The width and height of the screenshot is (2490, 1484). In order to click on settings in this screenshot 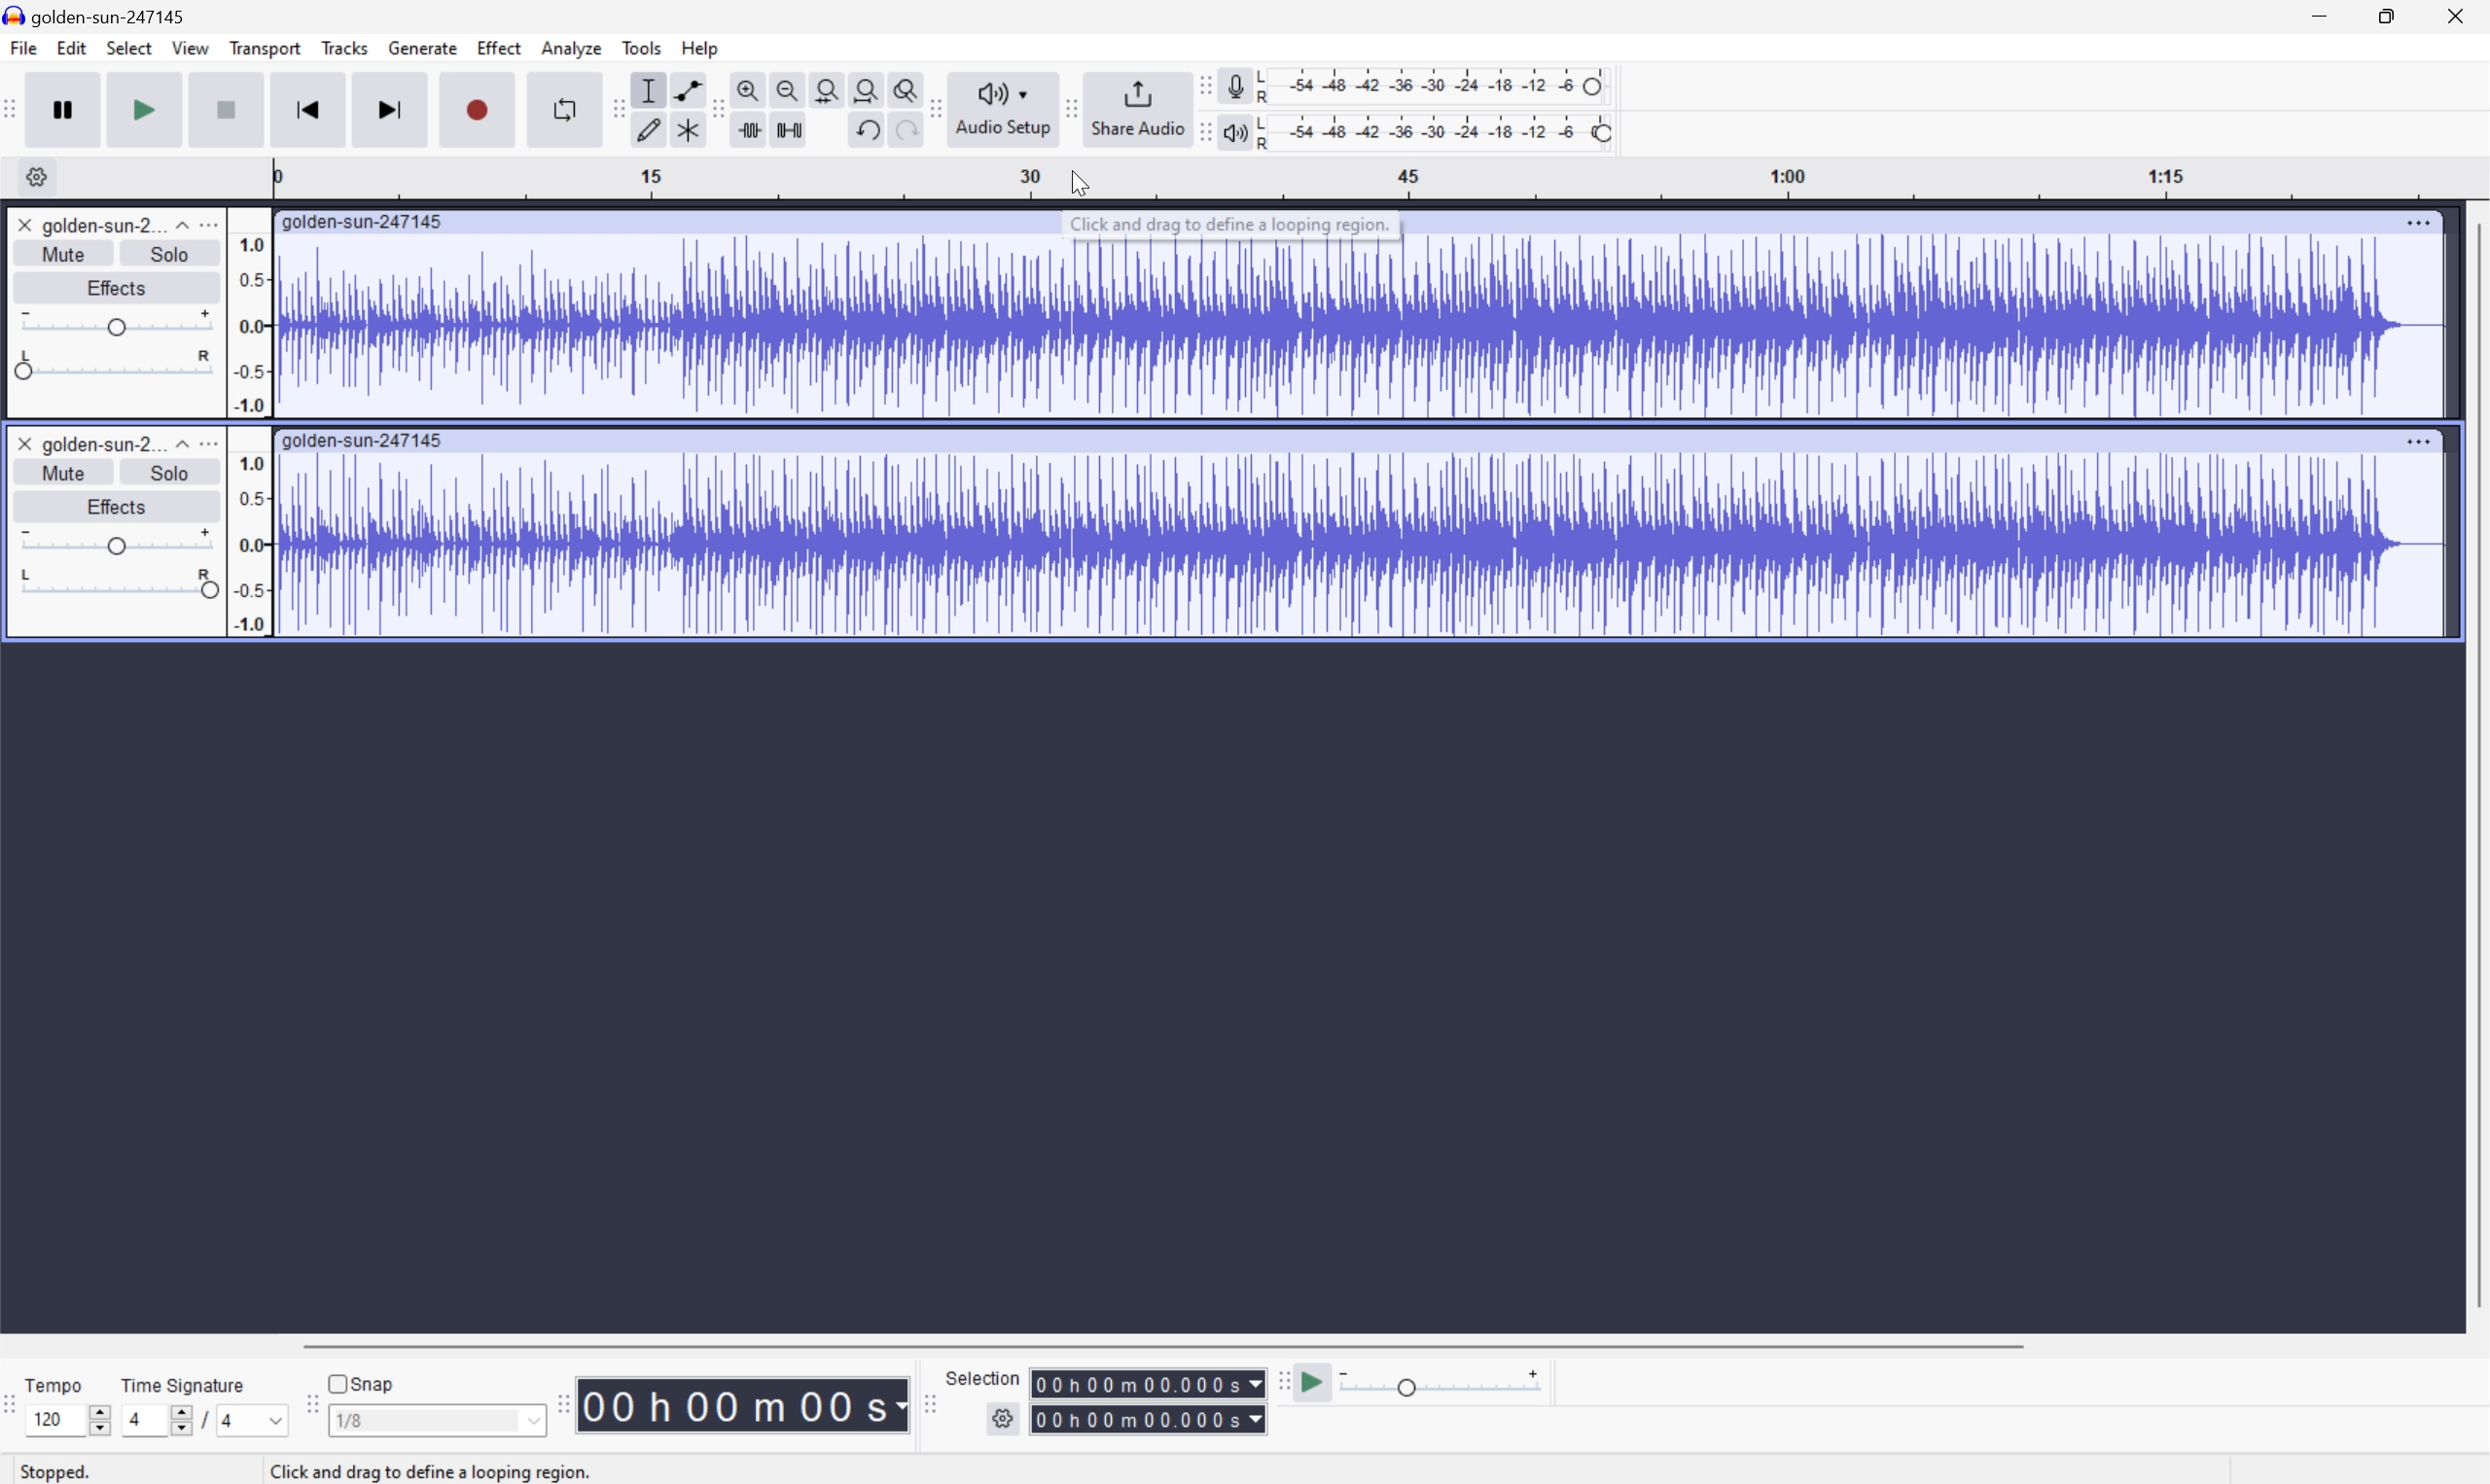, I will do `click(1004, 1418)`.